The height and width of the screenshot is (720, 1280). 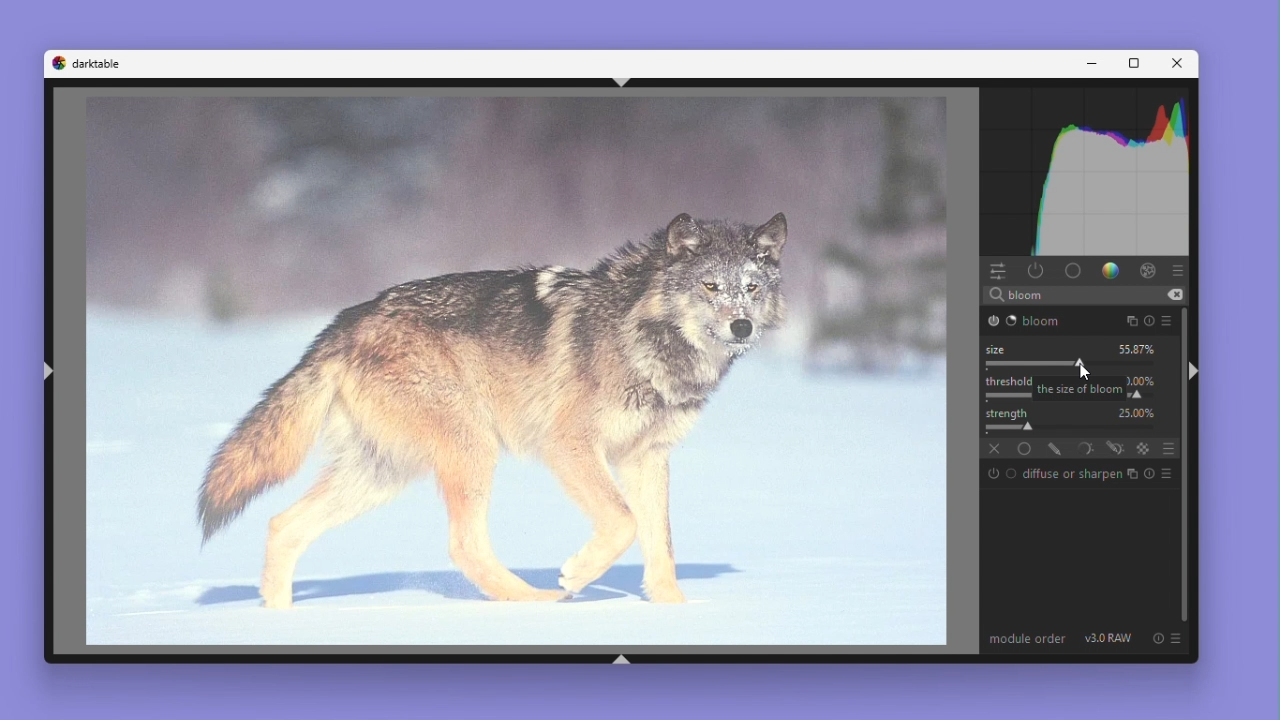 I want to click on Parameter mask, so click(x=1088, y=449).